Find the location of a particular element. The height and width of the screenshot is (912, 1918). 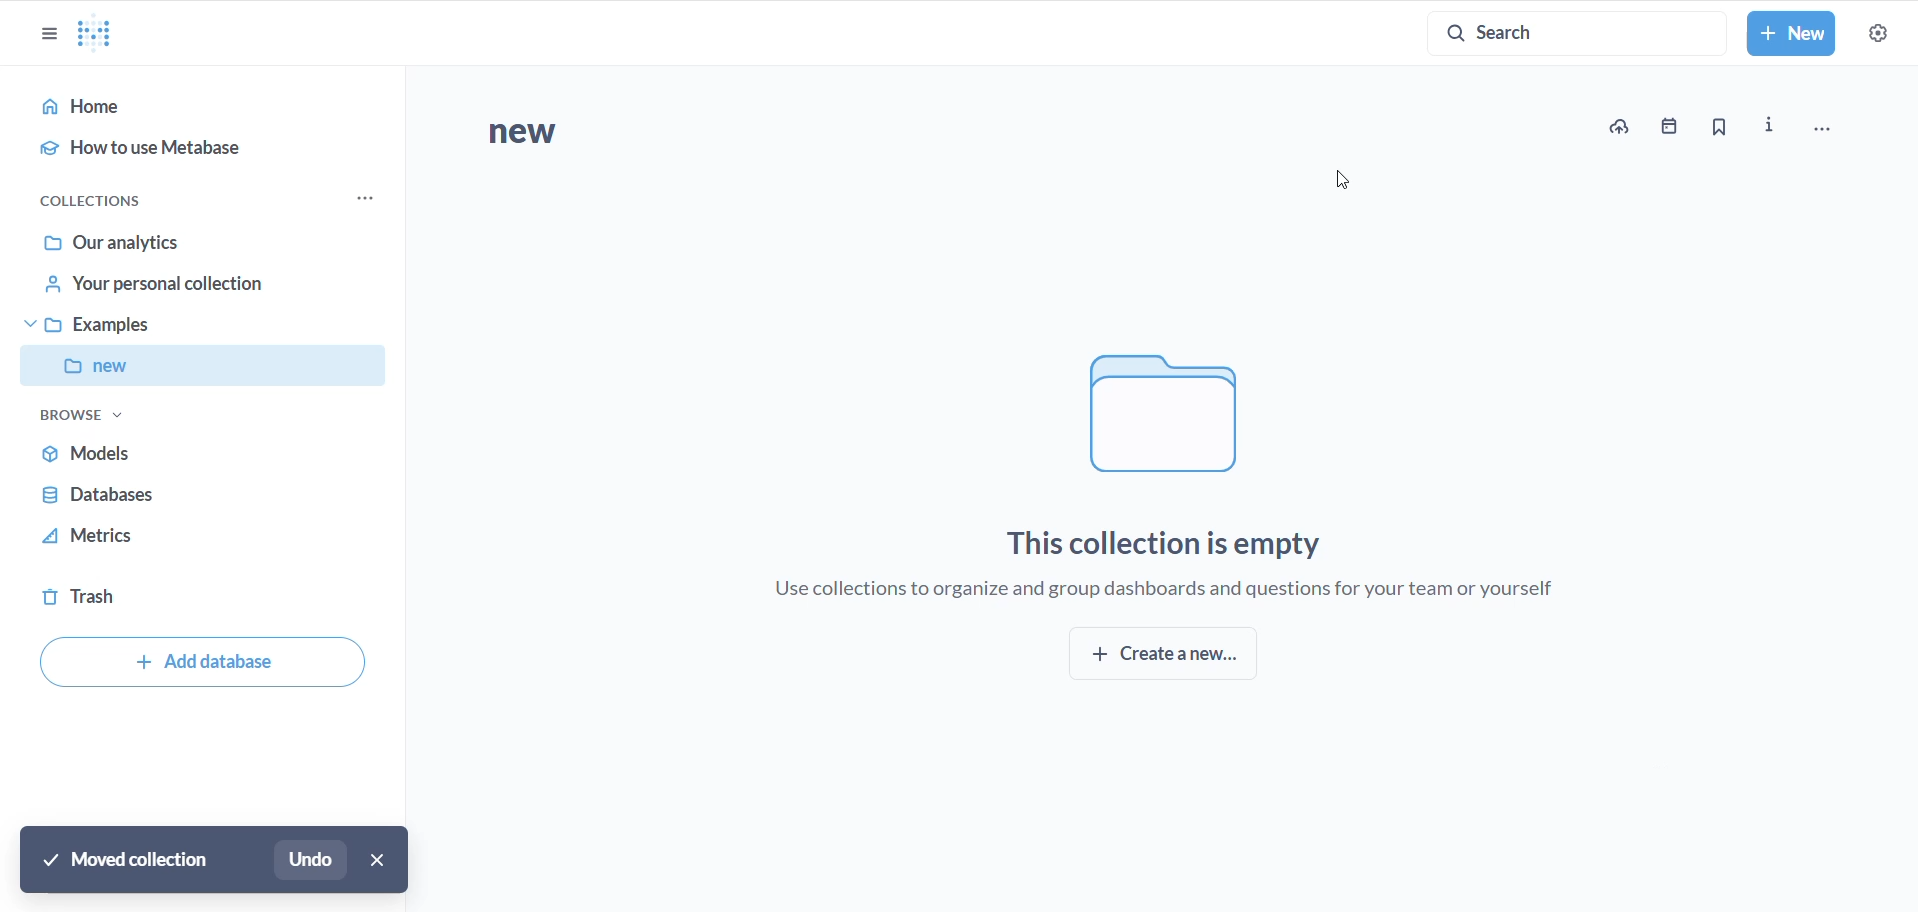

collection options is located at coordinates (365, 201).